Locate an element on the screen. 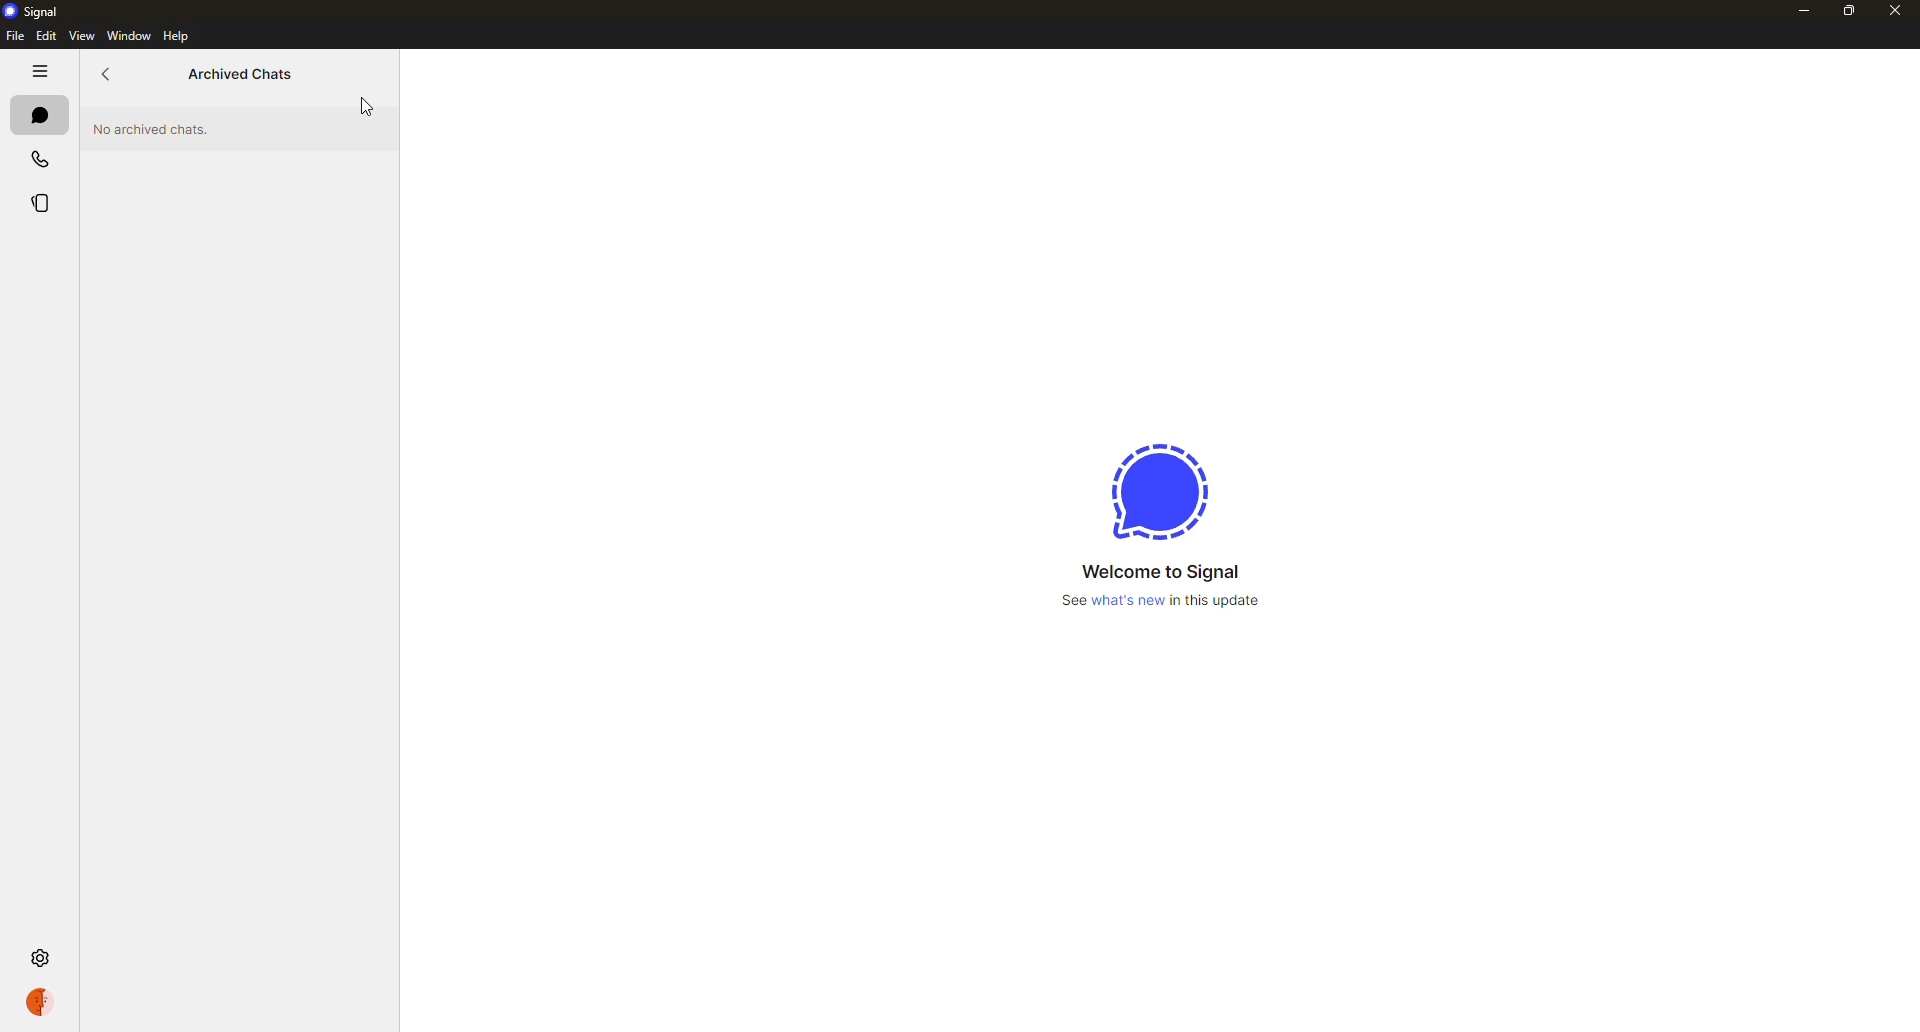  signal is located at coordinates (38, 12).